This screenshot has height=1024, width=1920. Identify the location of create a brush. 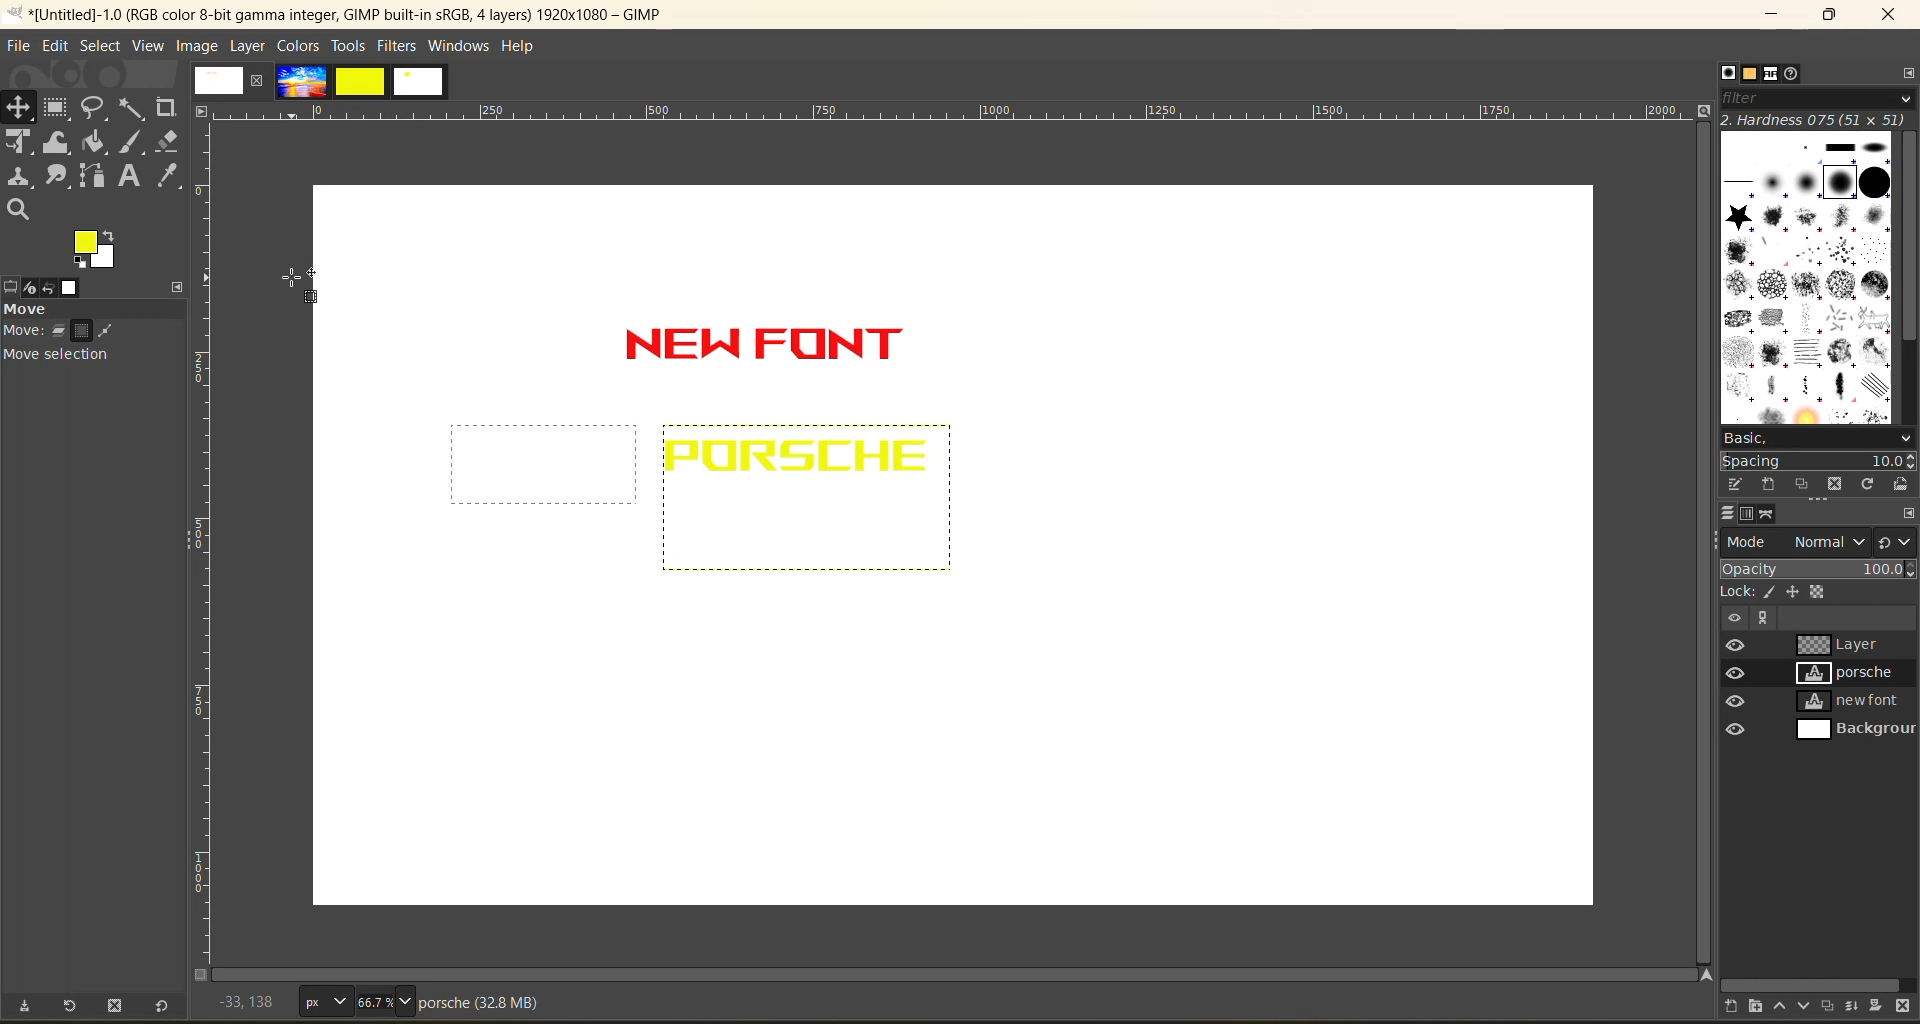
(1757, 484).